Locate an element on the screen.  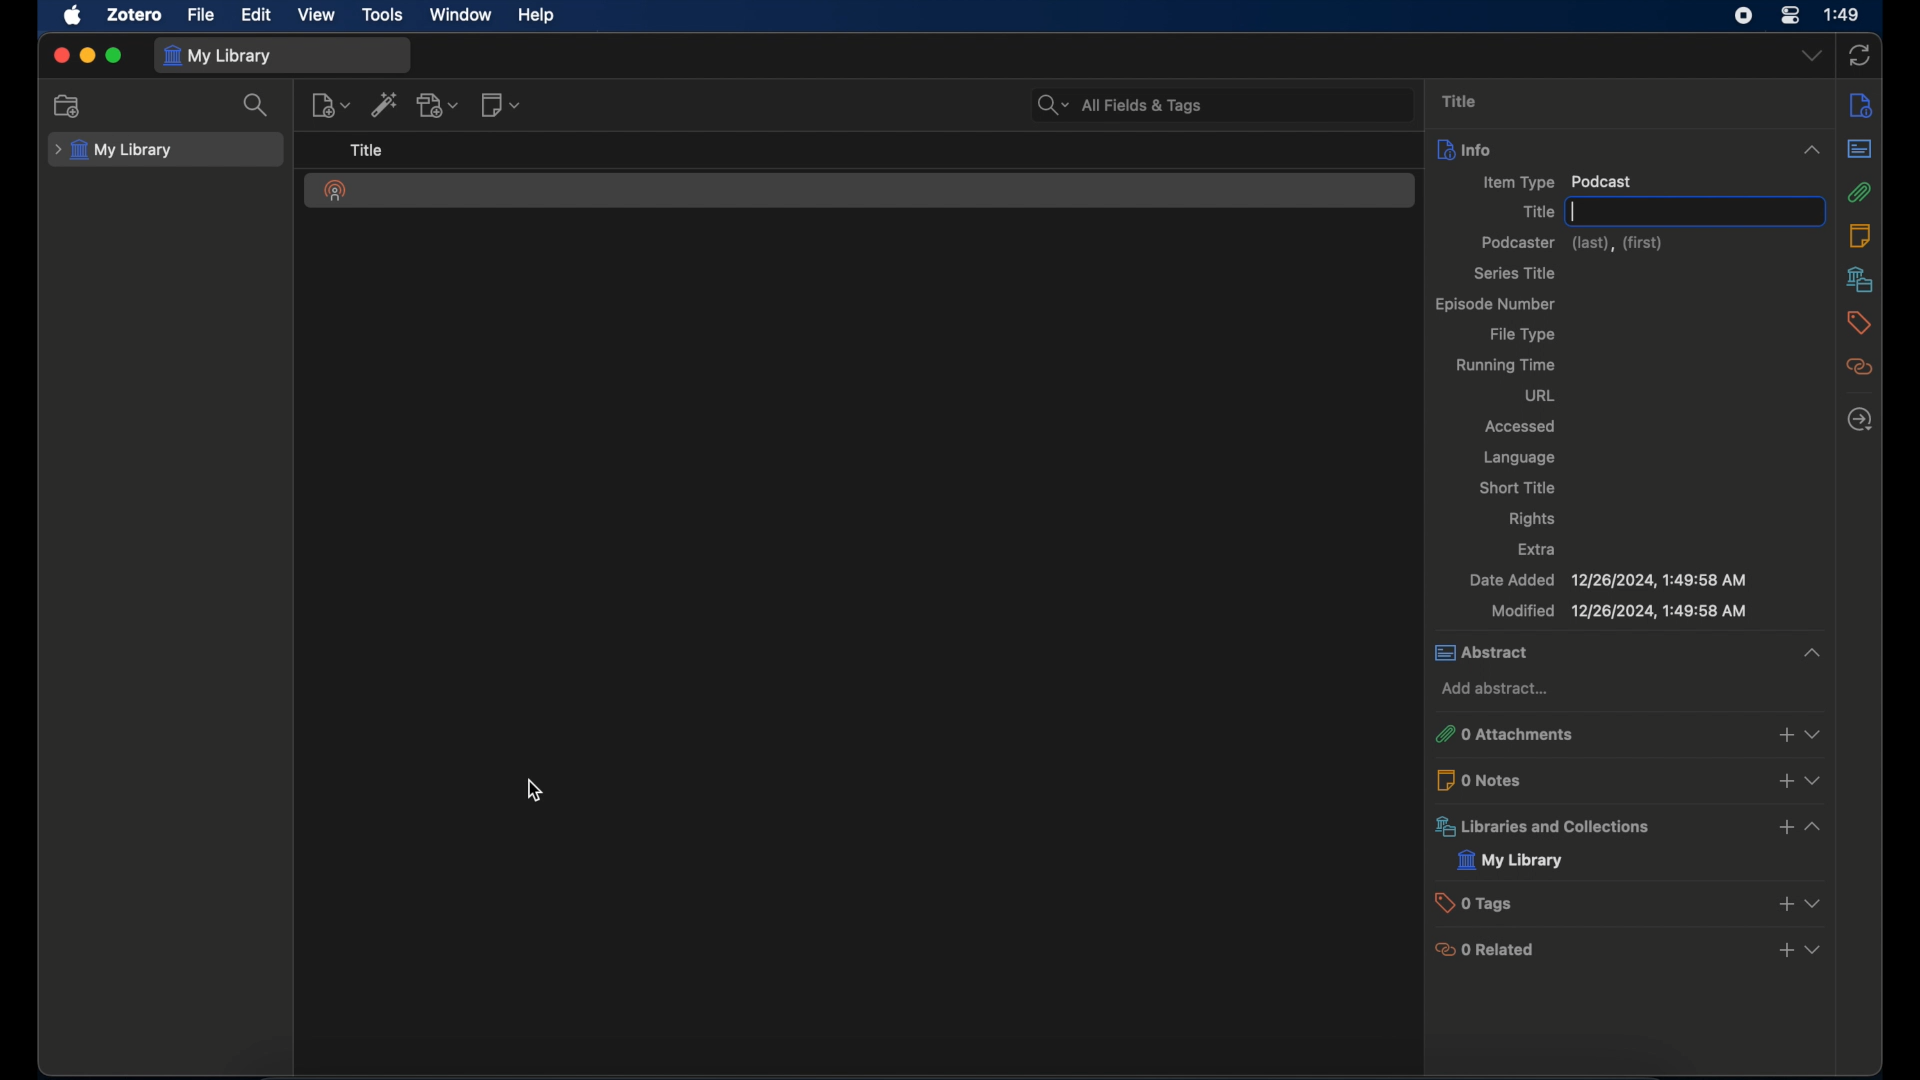
add attachment is located at coordinates (438, 104).